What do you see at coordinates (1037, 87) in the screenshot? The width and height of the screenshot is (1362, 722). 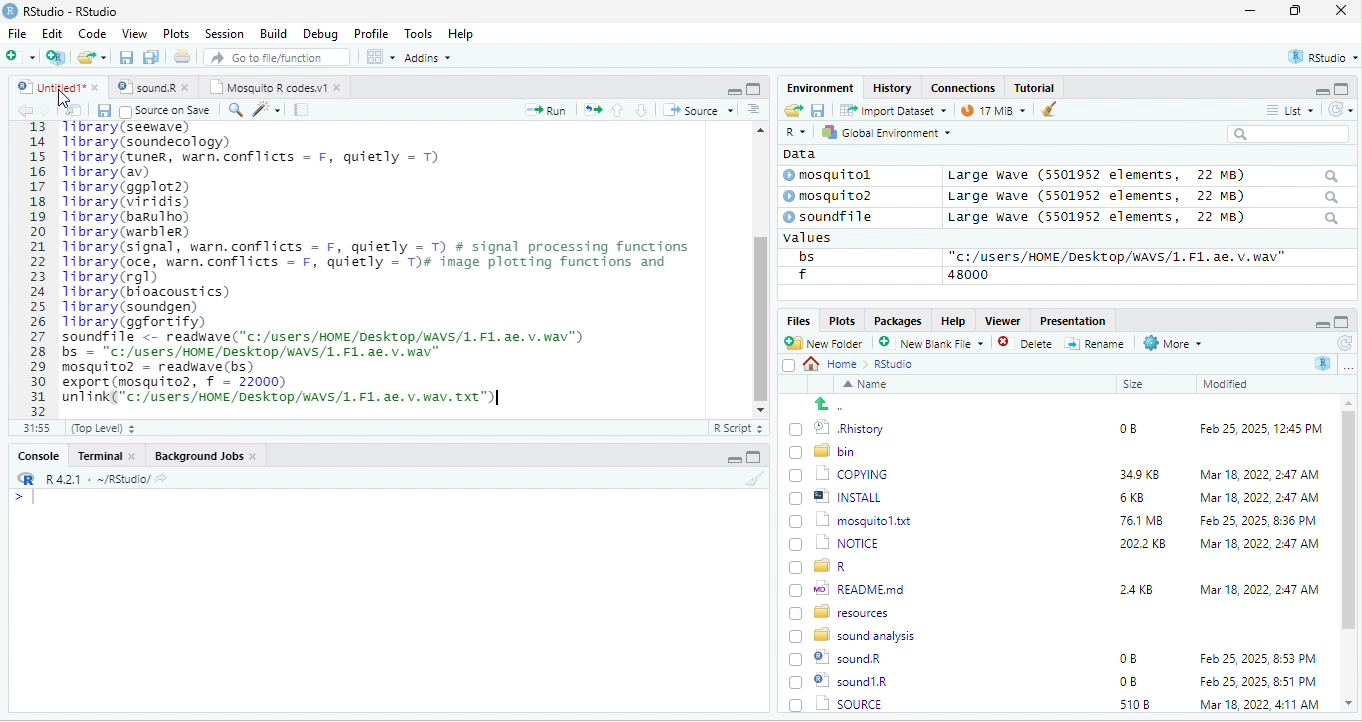 I see `Tutorial` at bounding box center [1037, 87].